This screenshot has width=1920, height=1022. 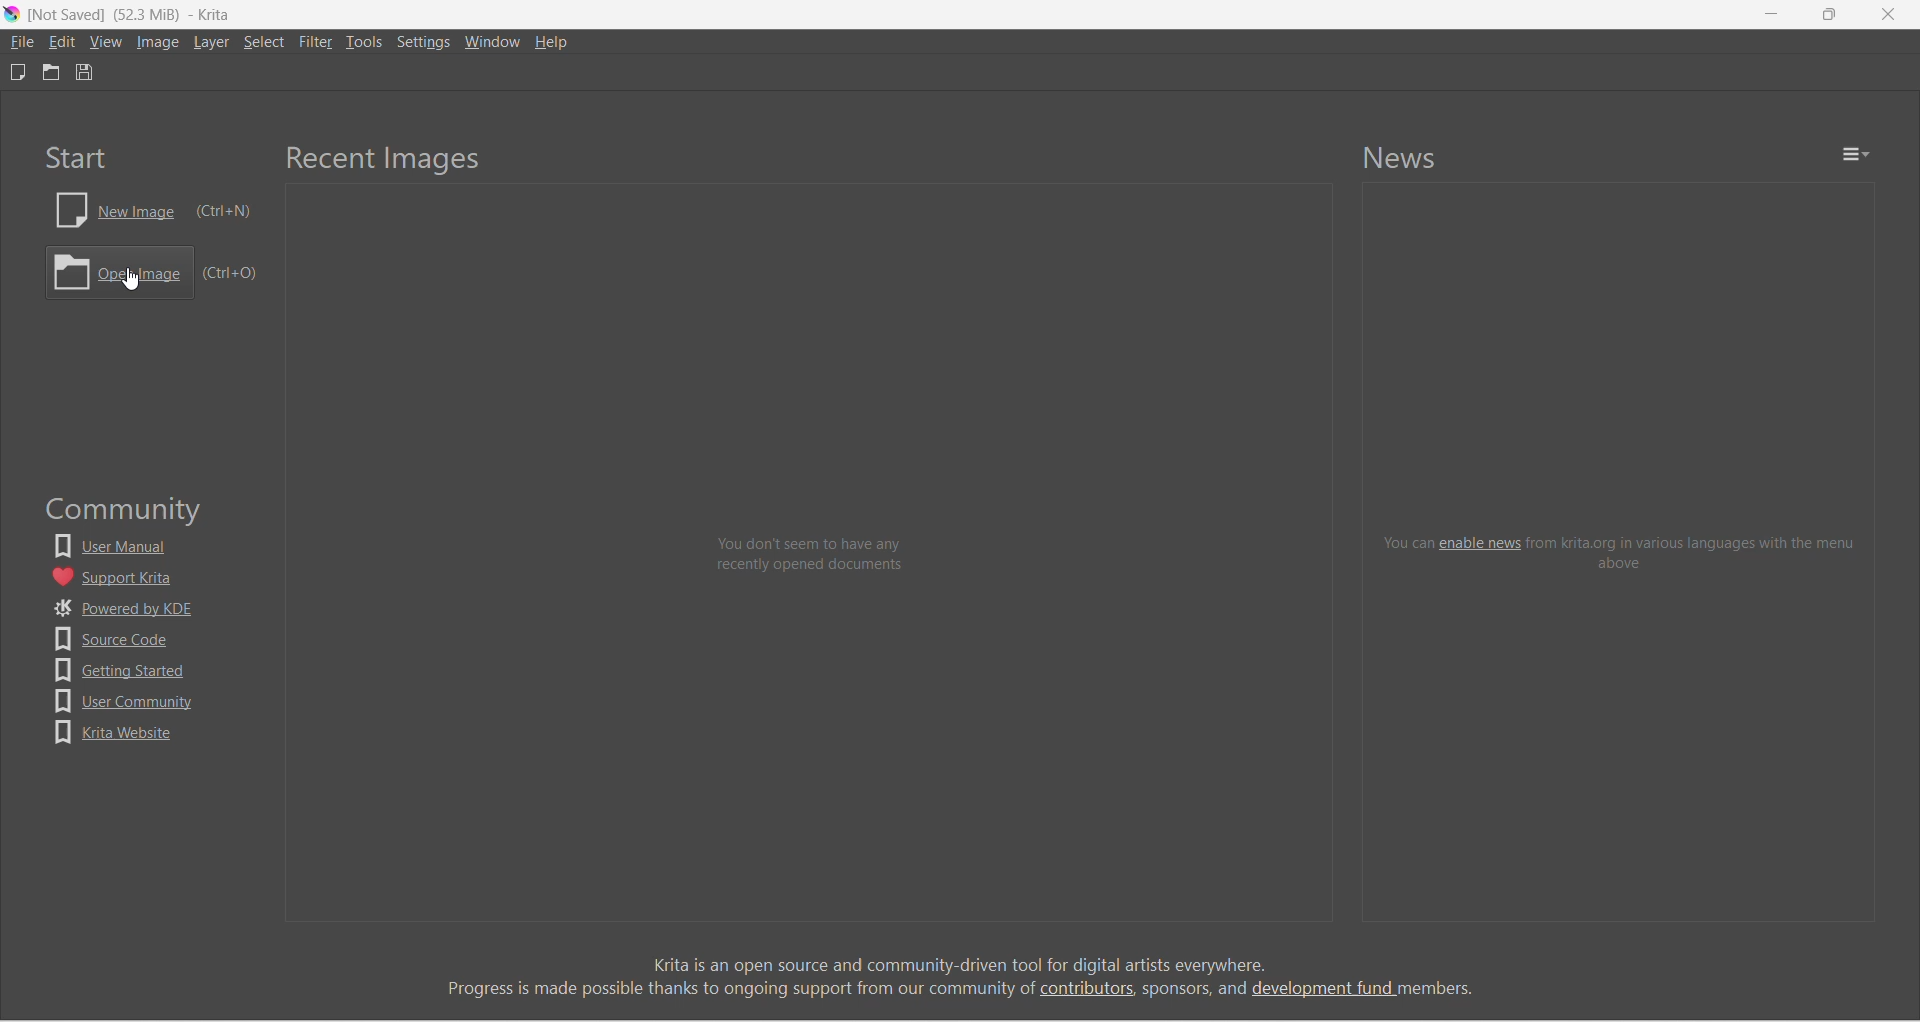 I want to click on SOURCE CODE, so click(x=120, y=638).